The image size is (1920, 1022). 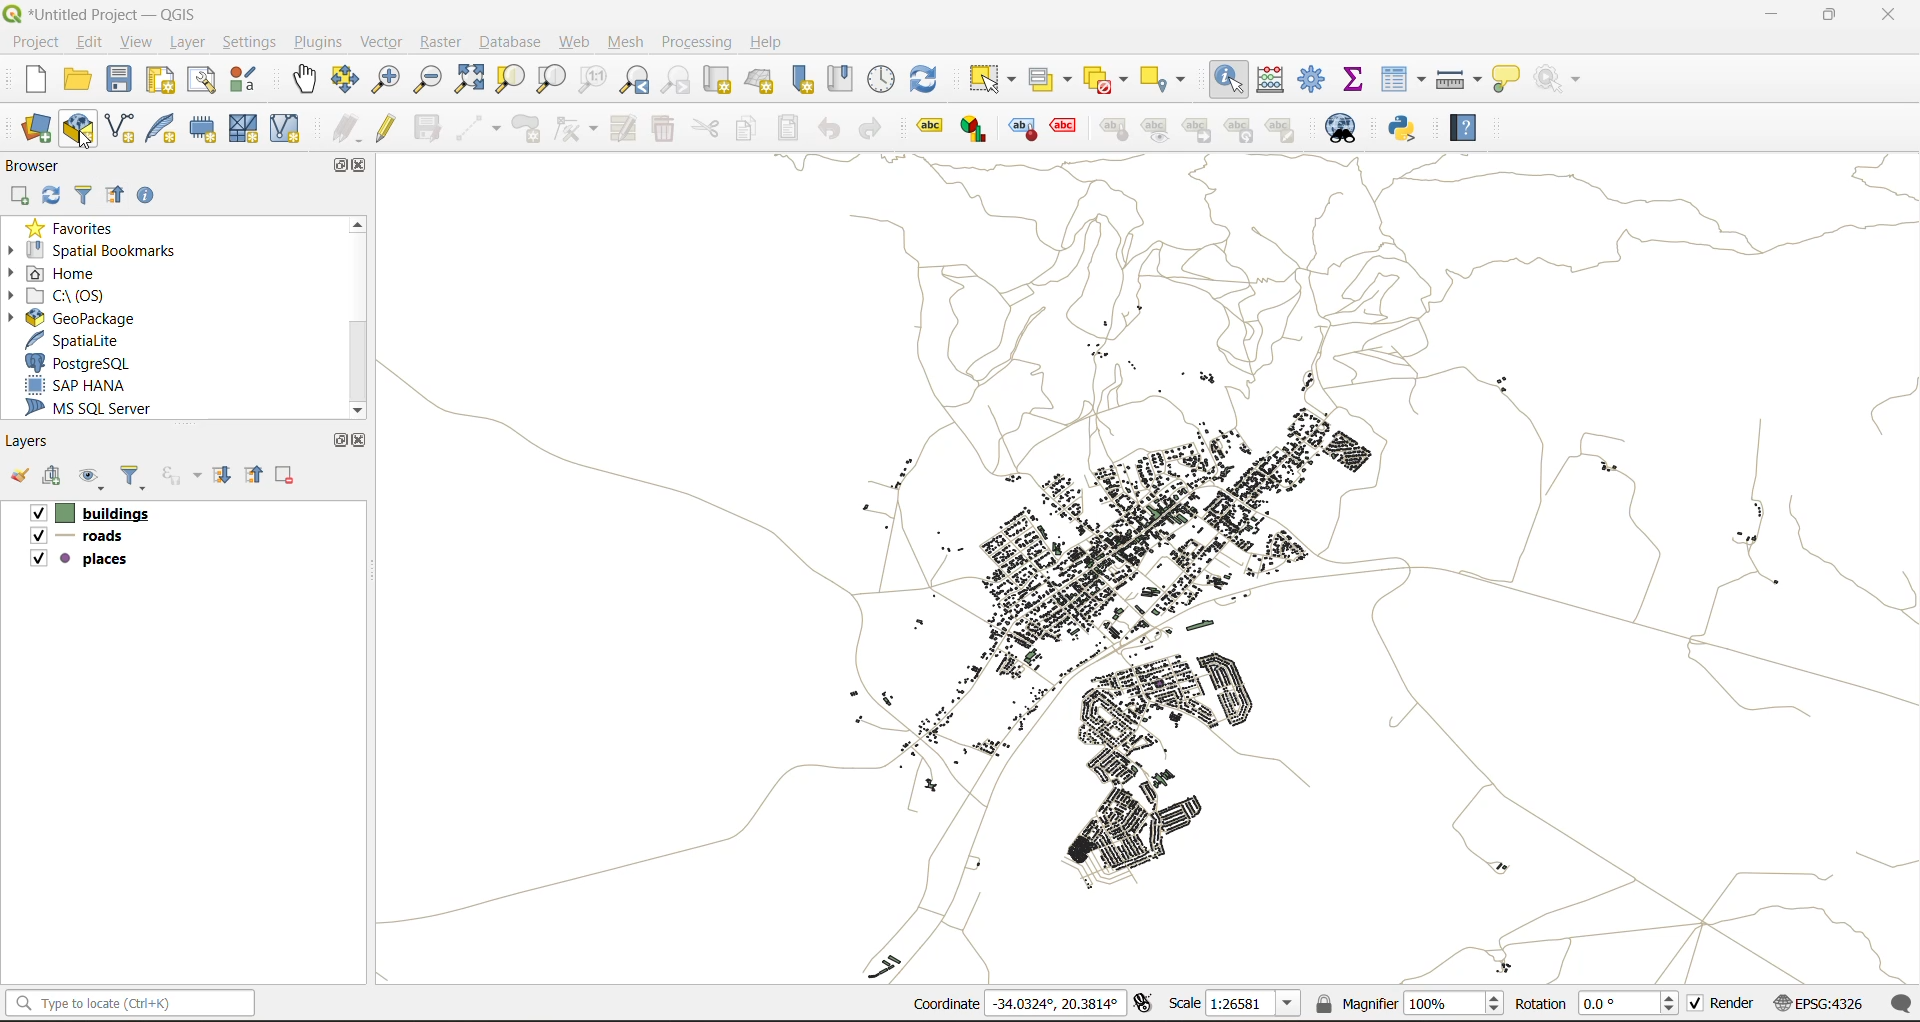 I want to click on close, so click(x=1878, y=17).